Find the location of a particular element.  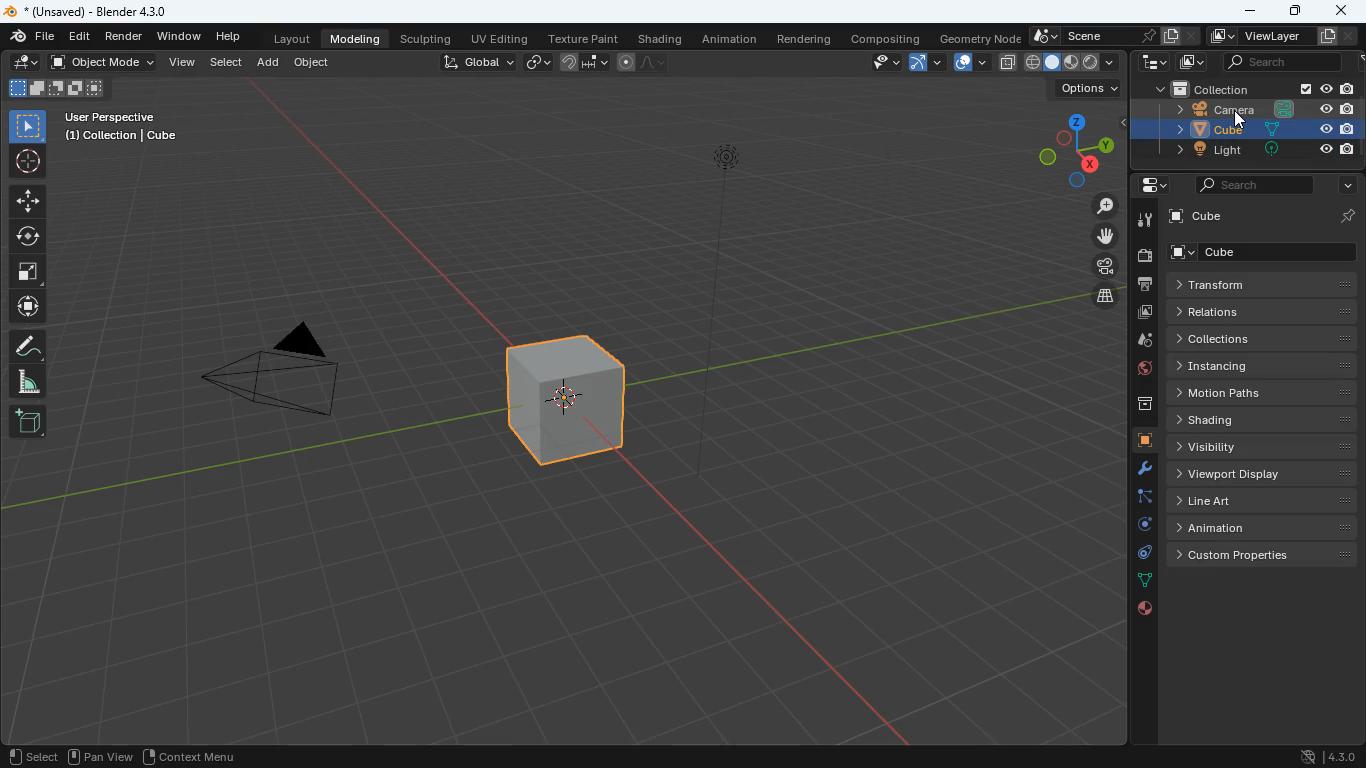

view is located at coordinates (183, 65).